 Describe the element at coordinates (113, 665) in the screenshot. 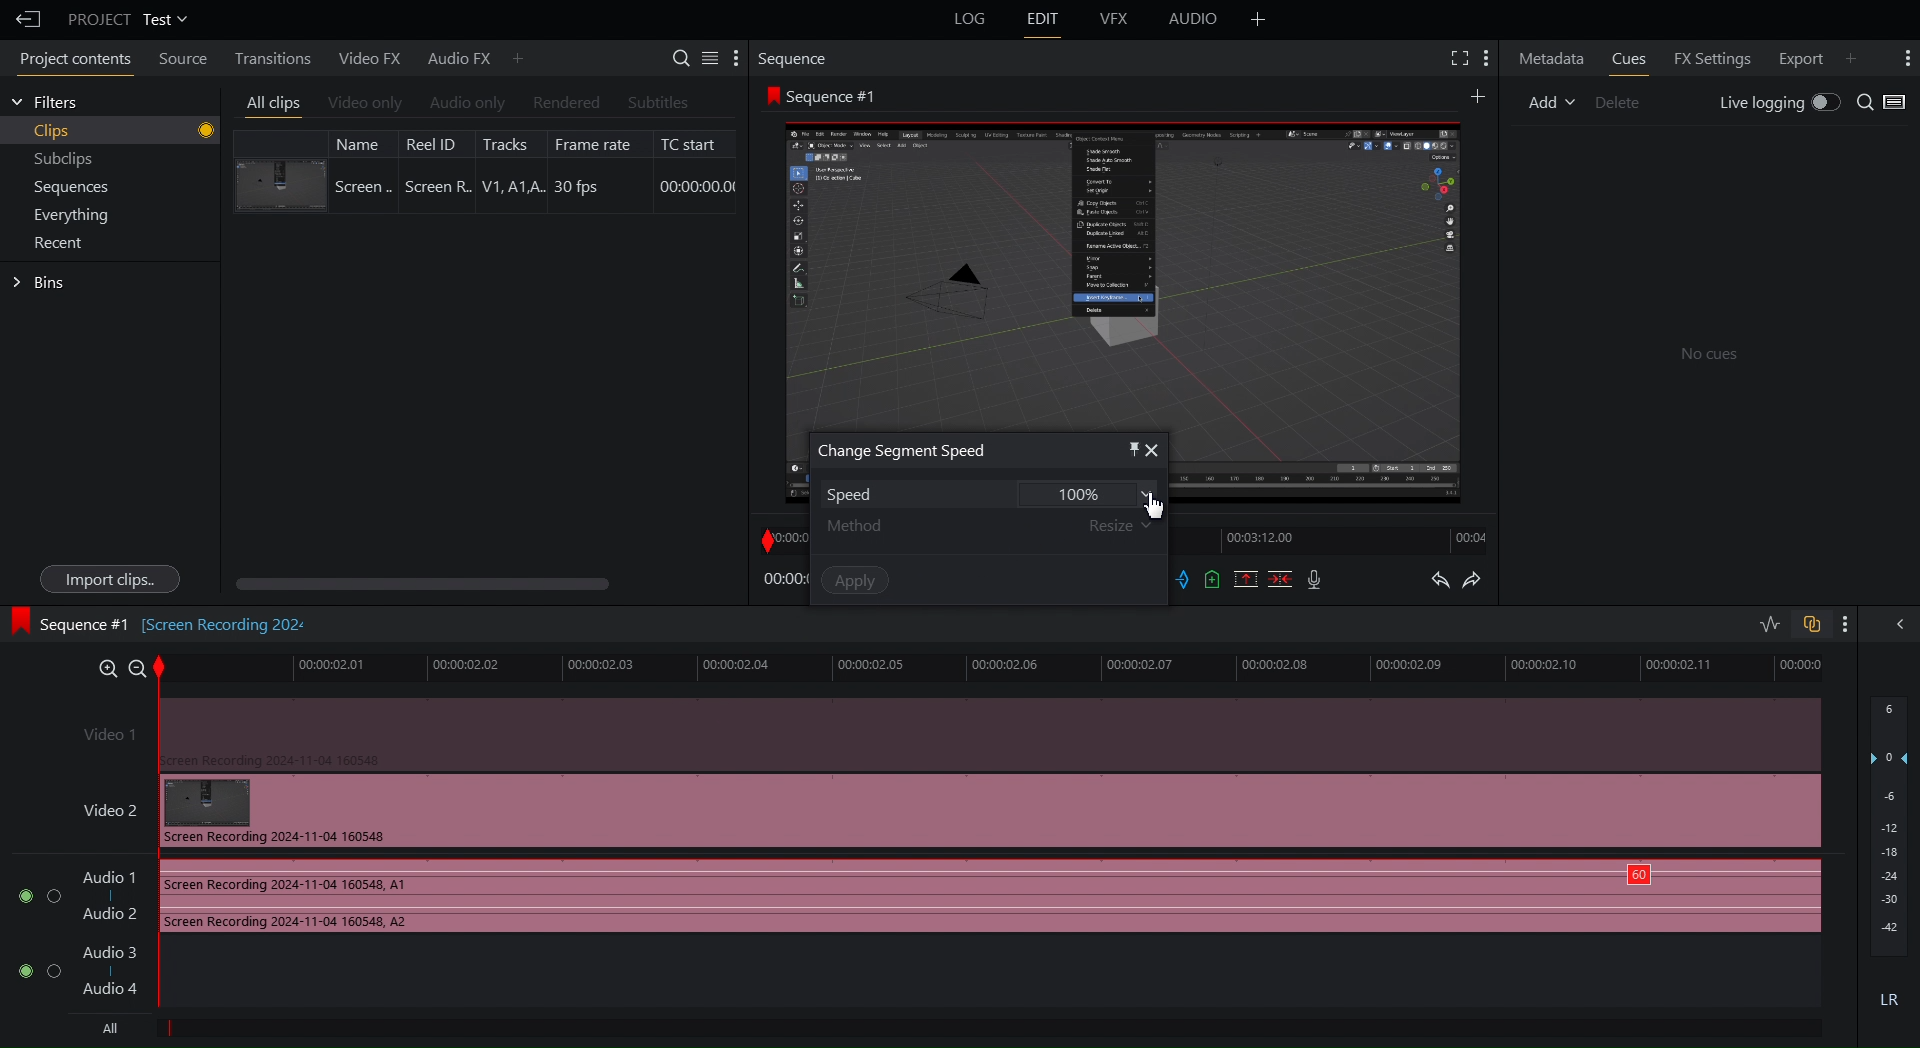

I see `Zoom` at that location.